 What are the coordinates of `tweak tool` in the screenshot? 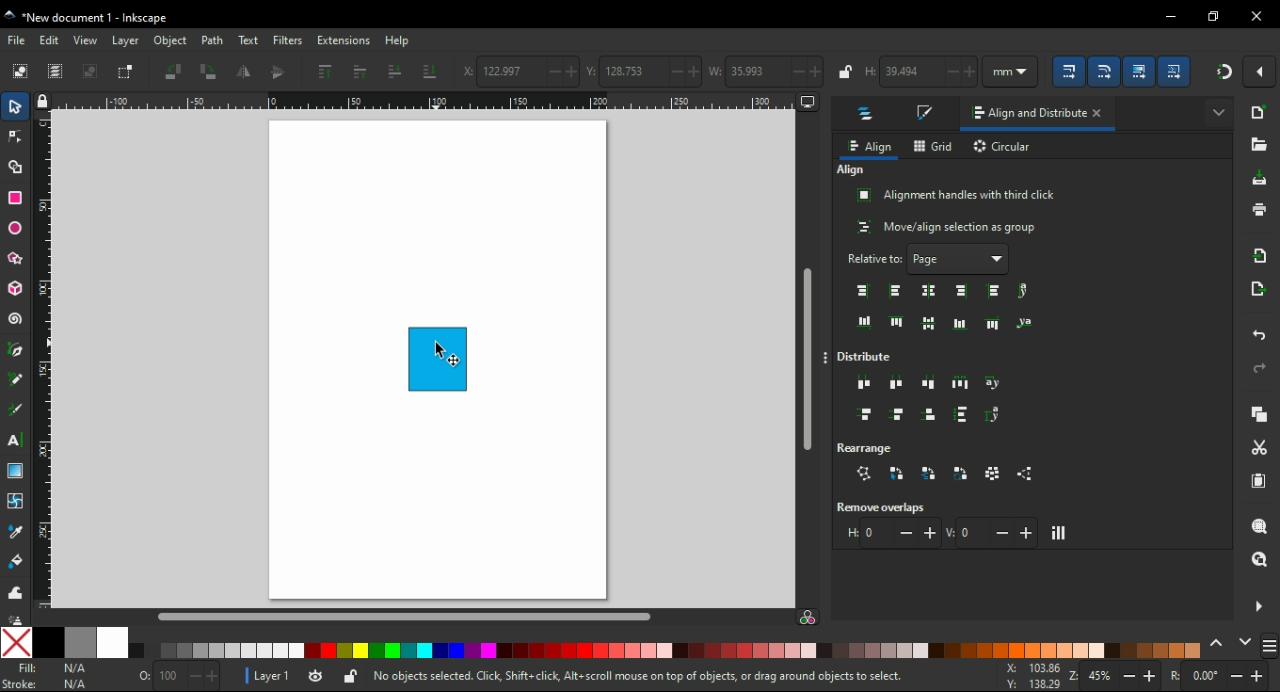 It's located at (17, 592).